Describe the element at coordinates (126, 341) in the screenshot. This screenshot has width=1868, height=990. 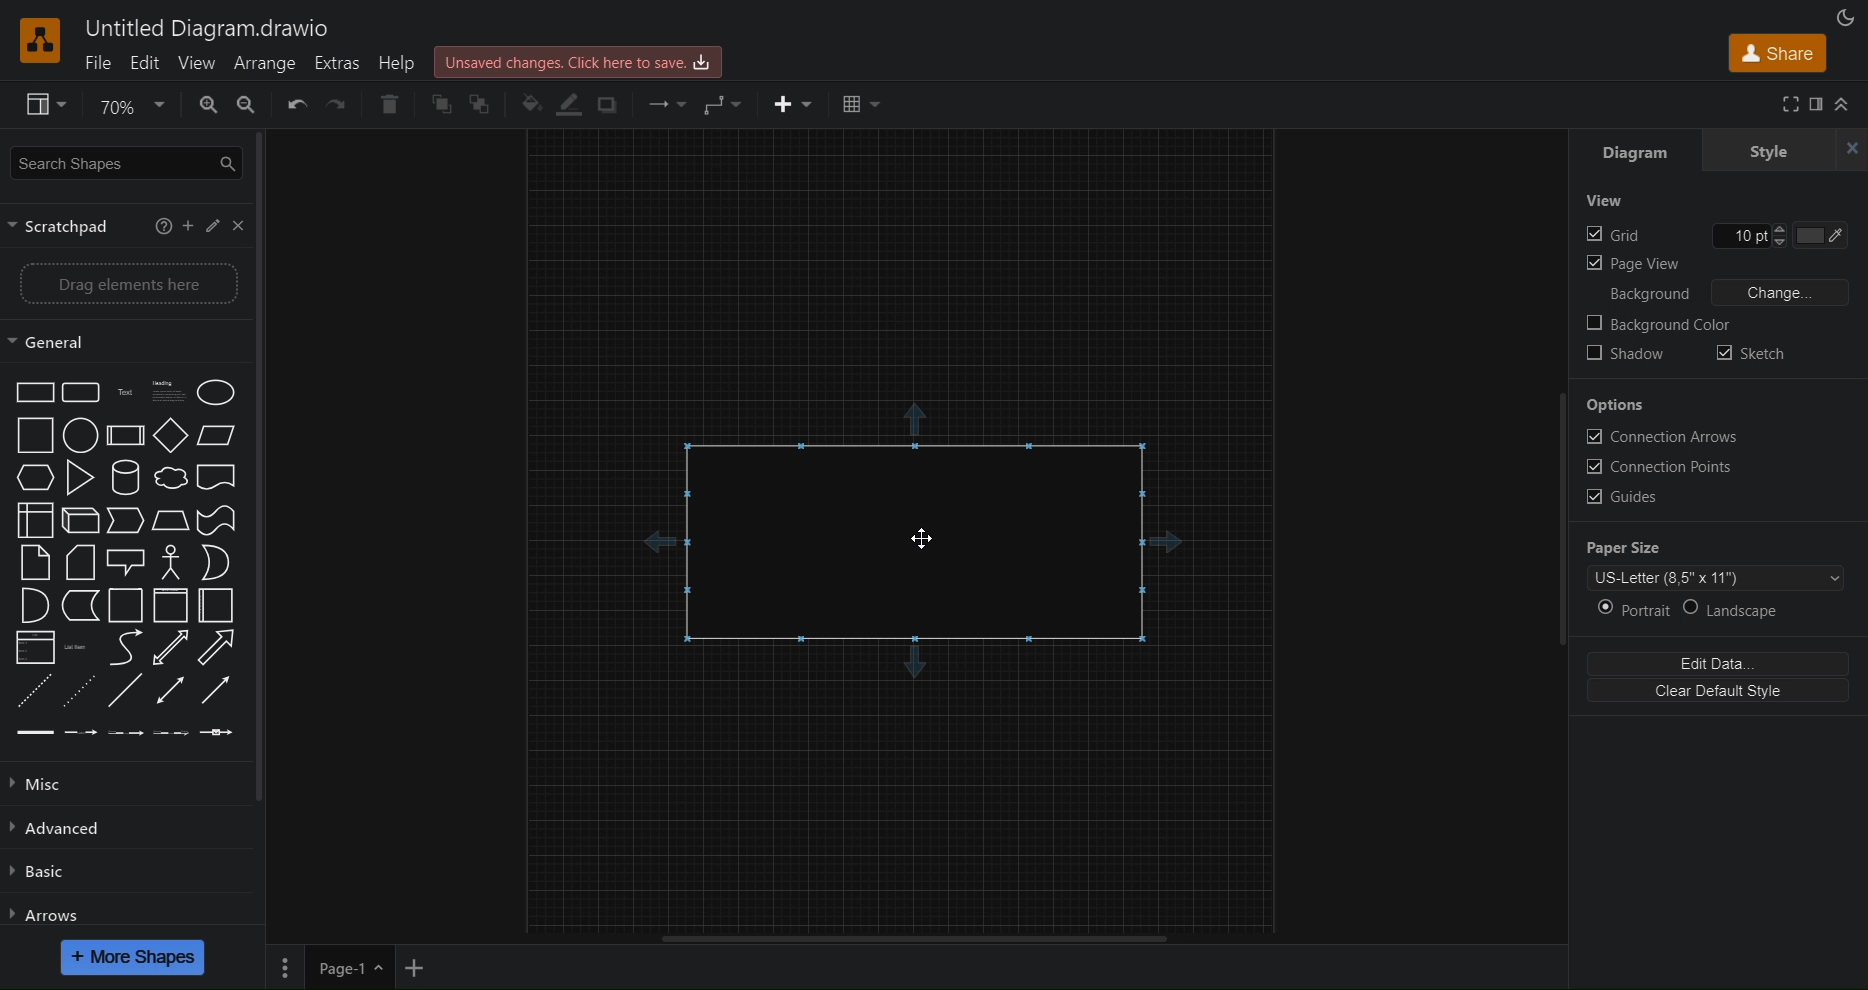
I see `General` at that location.